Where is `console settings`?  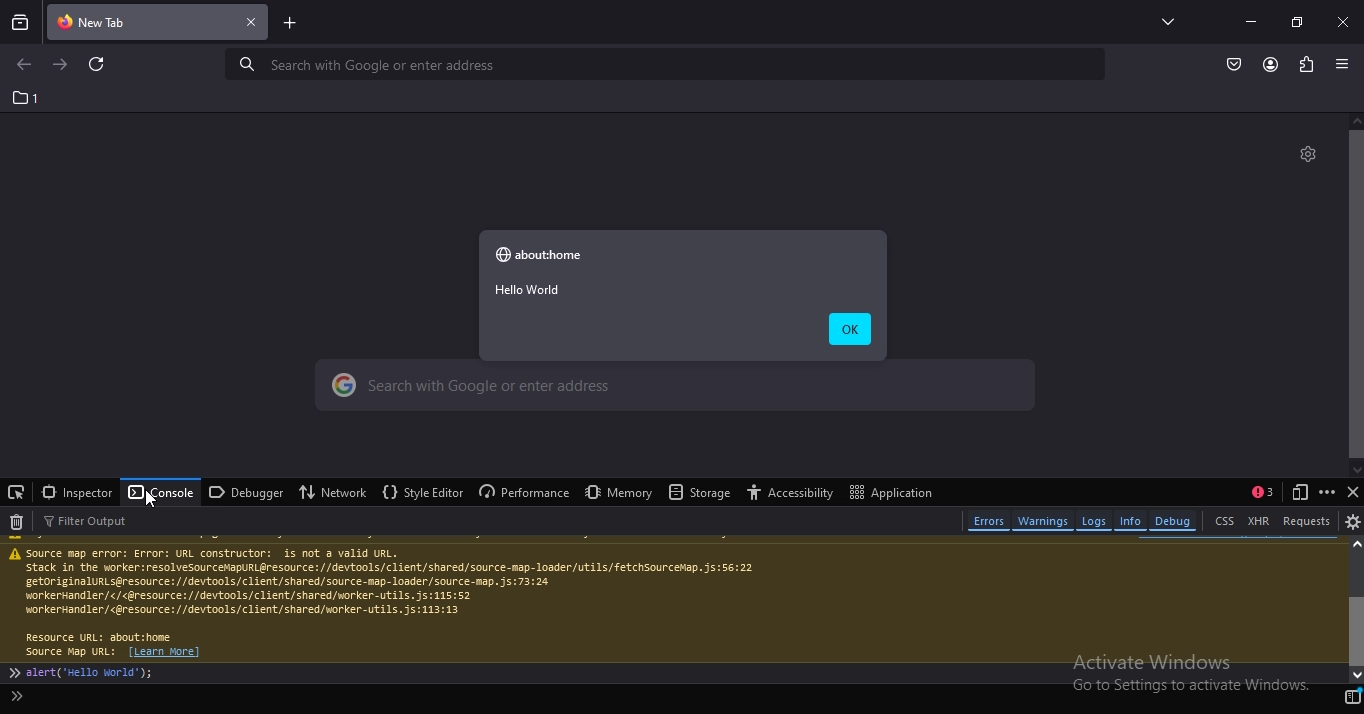 console settings is located at coordinates (1353, 521).